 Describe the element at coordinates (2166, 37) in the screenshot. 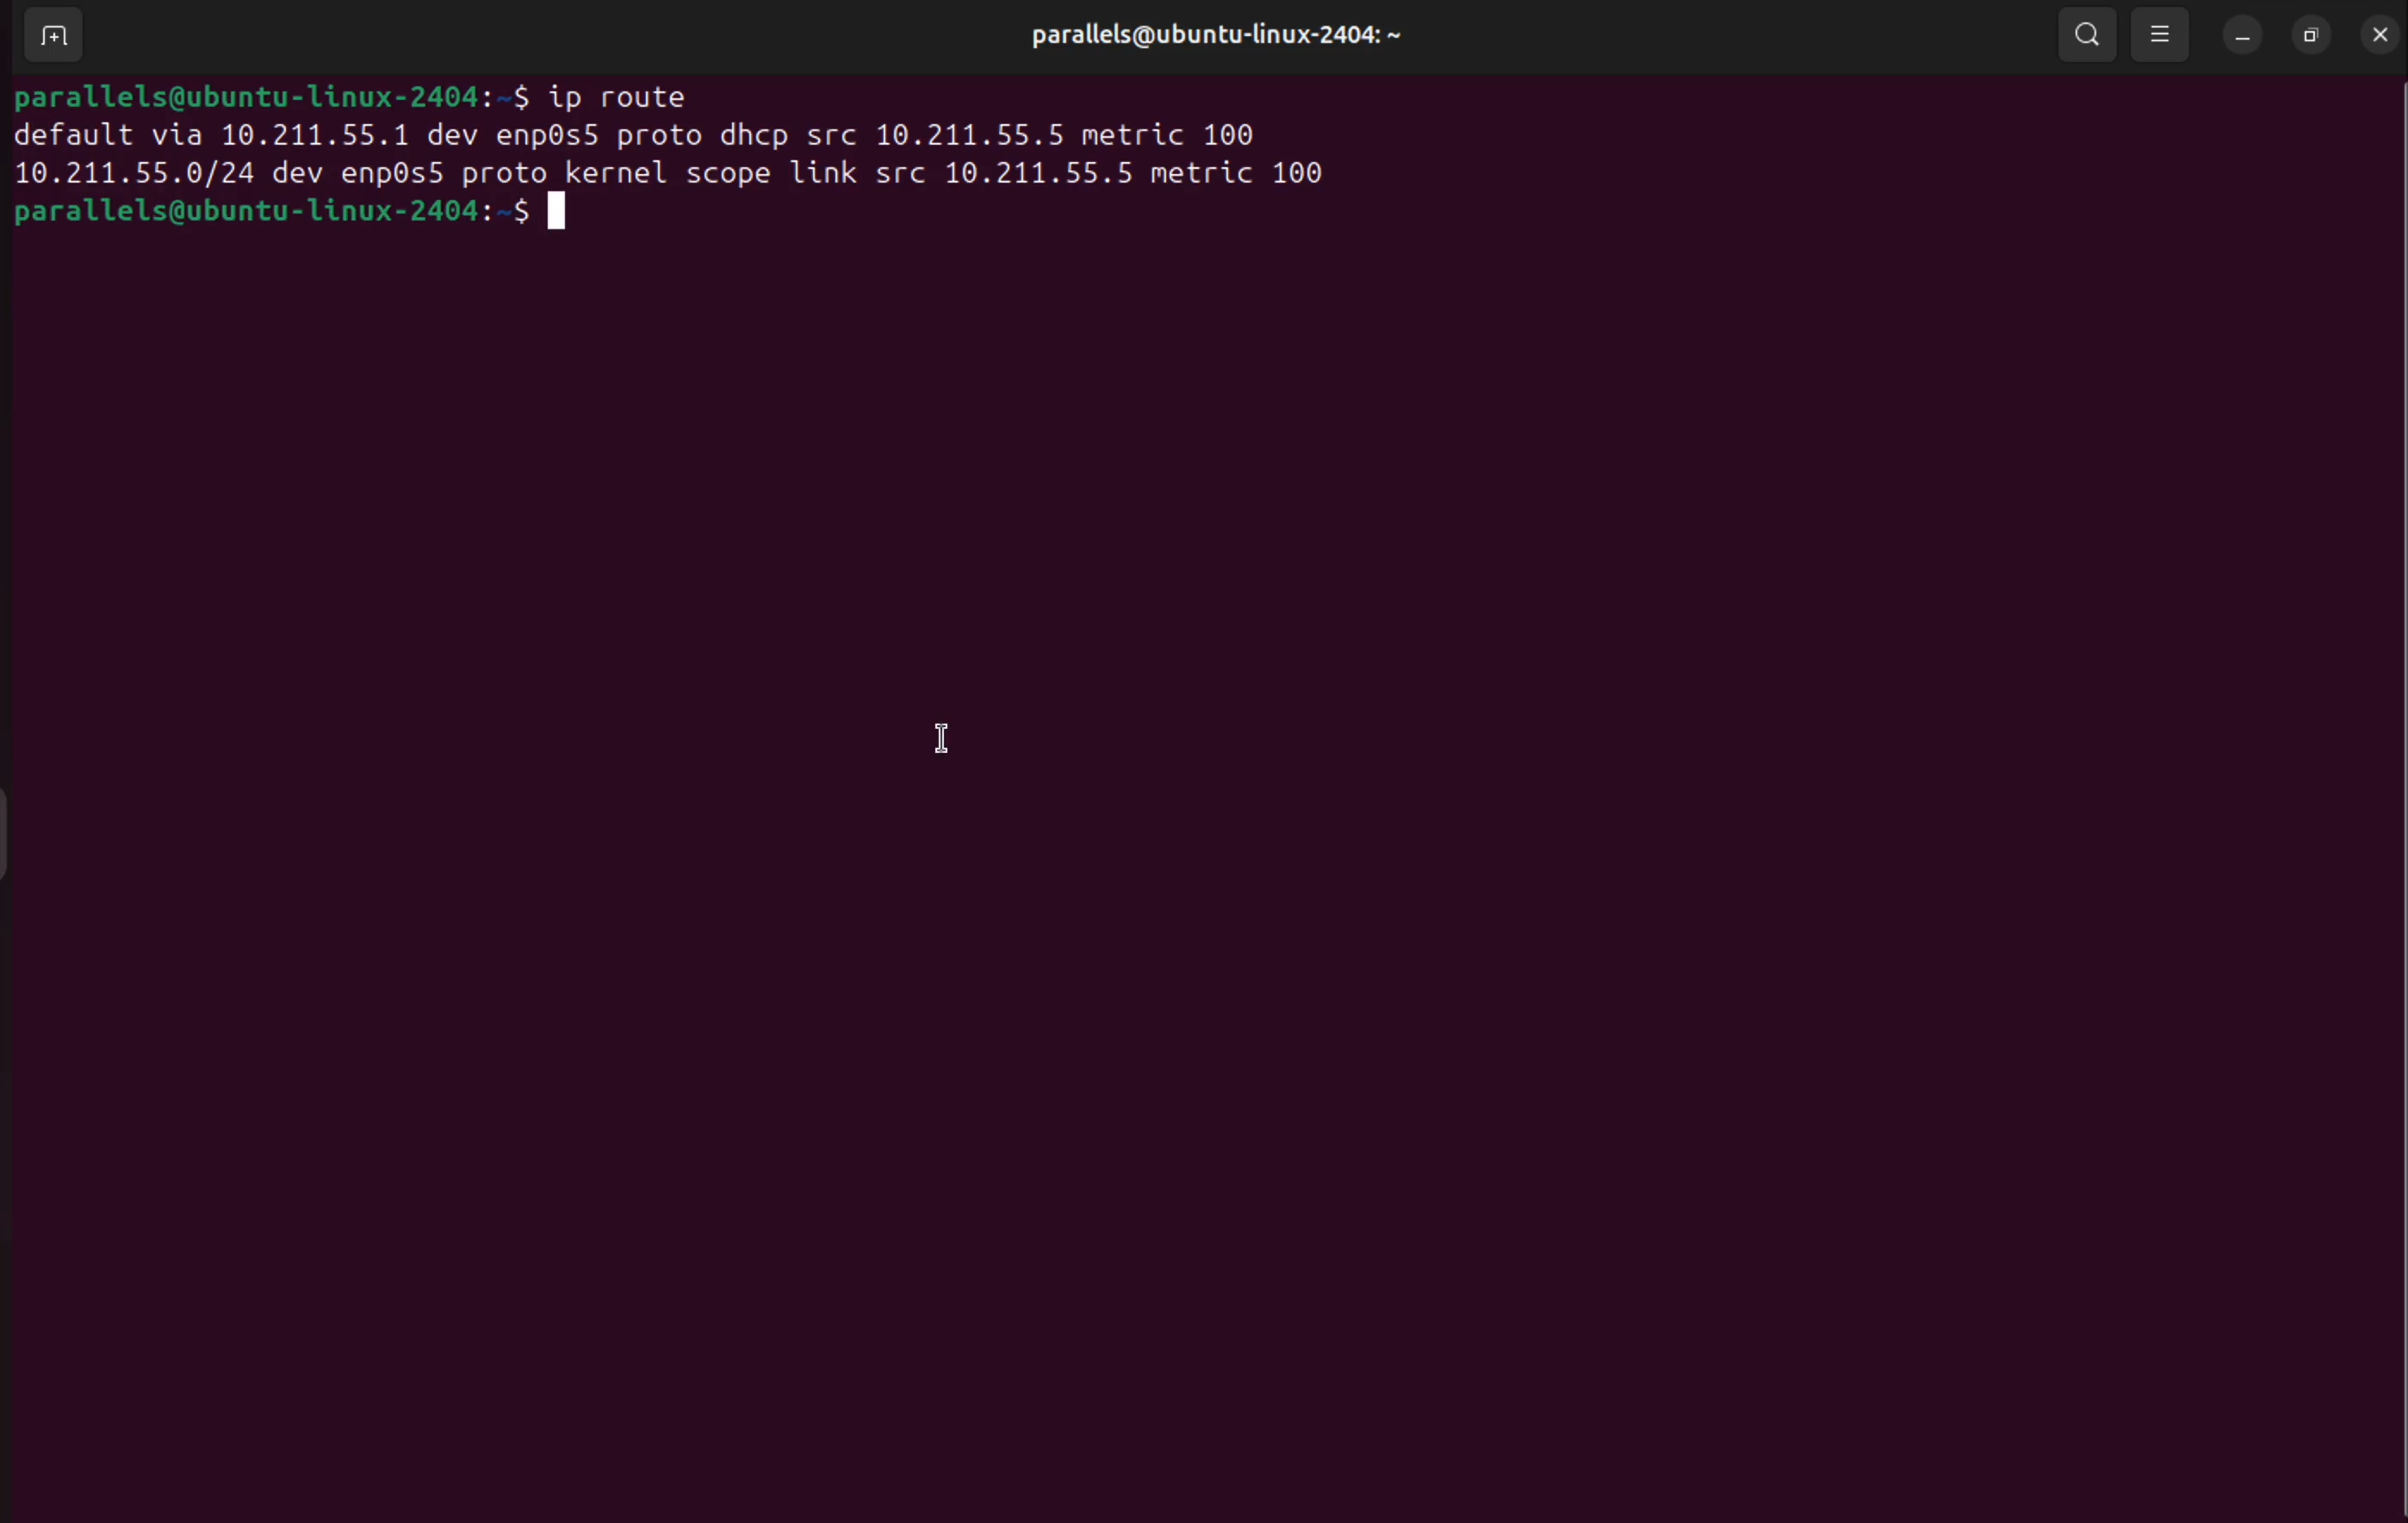

I see `view options` at that location.